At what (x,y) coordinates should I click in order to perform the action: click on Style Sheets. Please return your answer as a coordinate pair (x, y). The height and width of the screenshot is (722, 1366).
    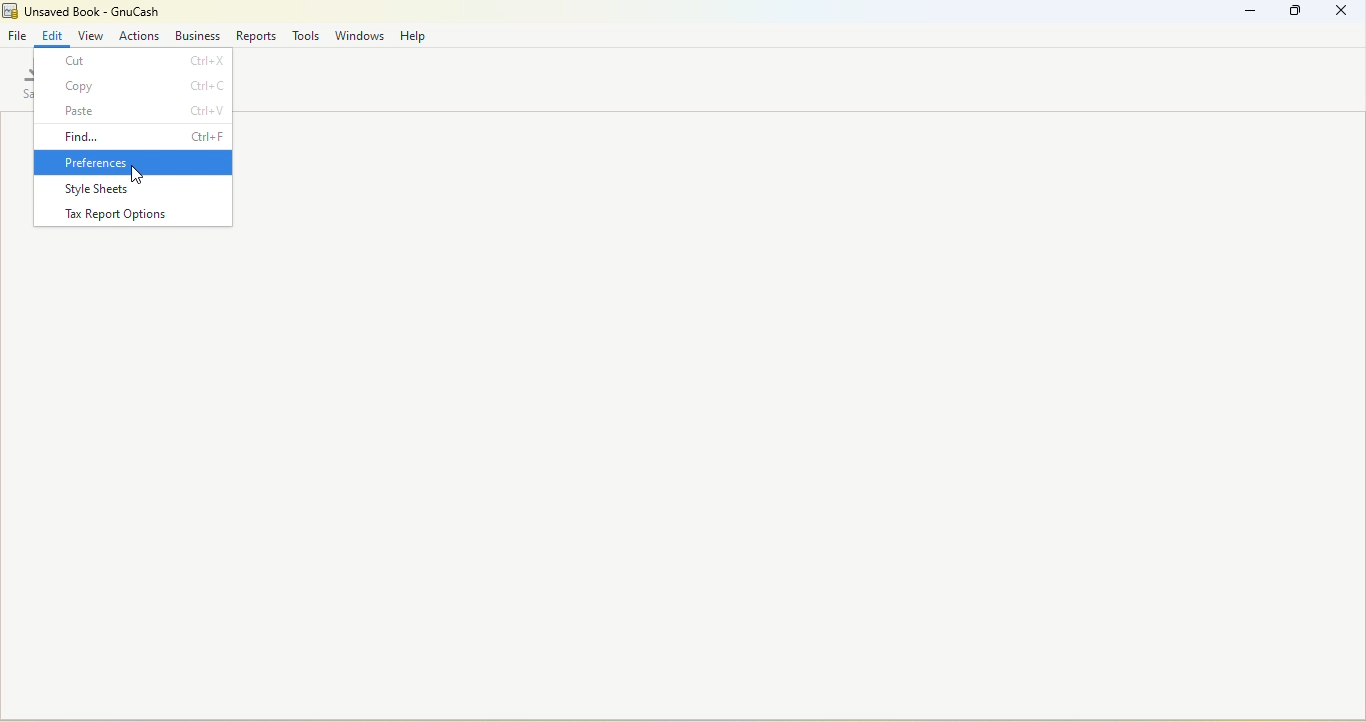
    Looking at the image, I should click on (133, 187).